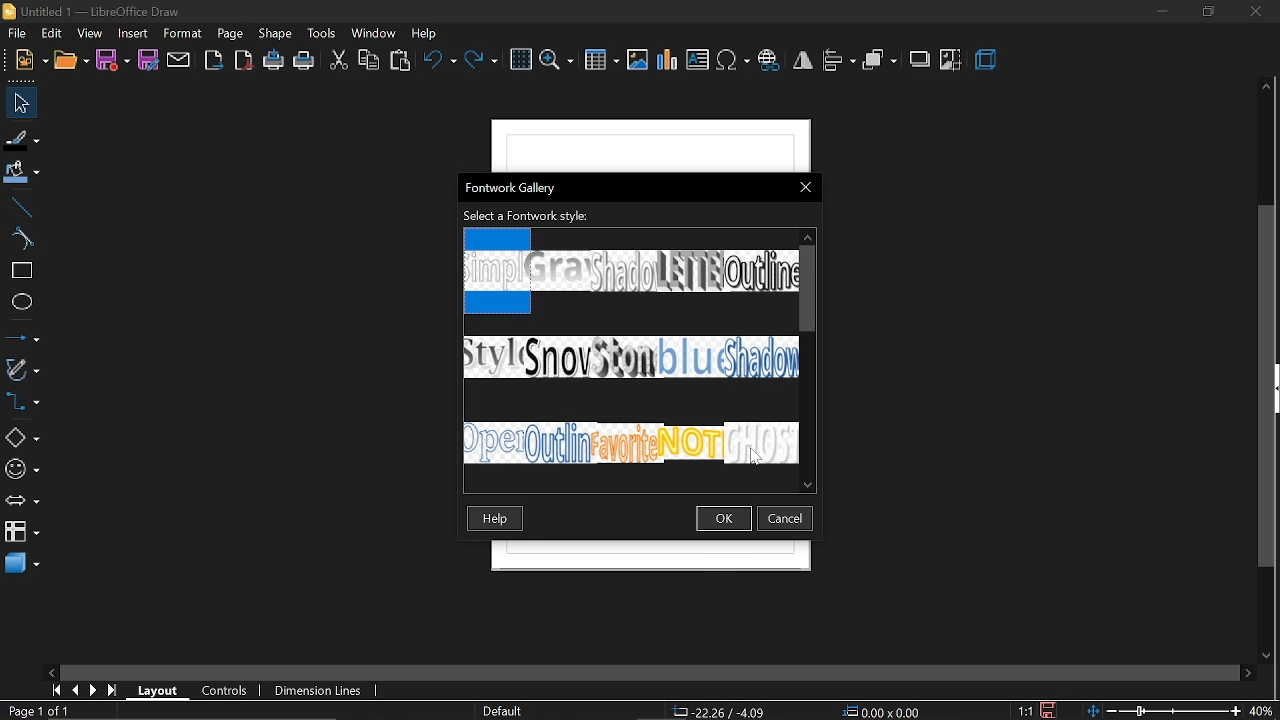 The height and width of the screenshot is (720, 1280). I want to click on fill line, so click(23, 138).